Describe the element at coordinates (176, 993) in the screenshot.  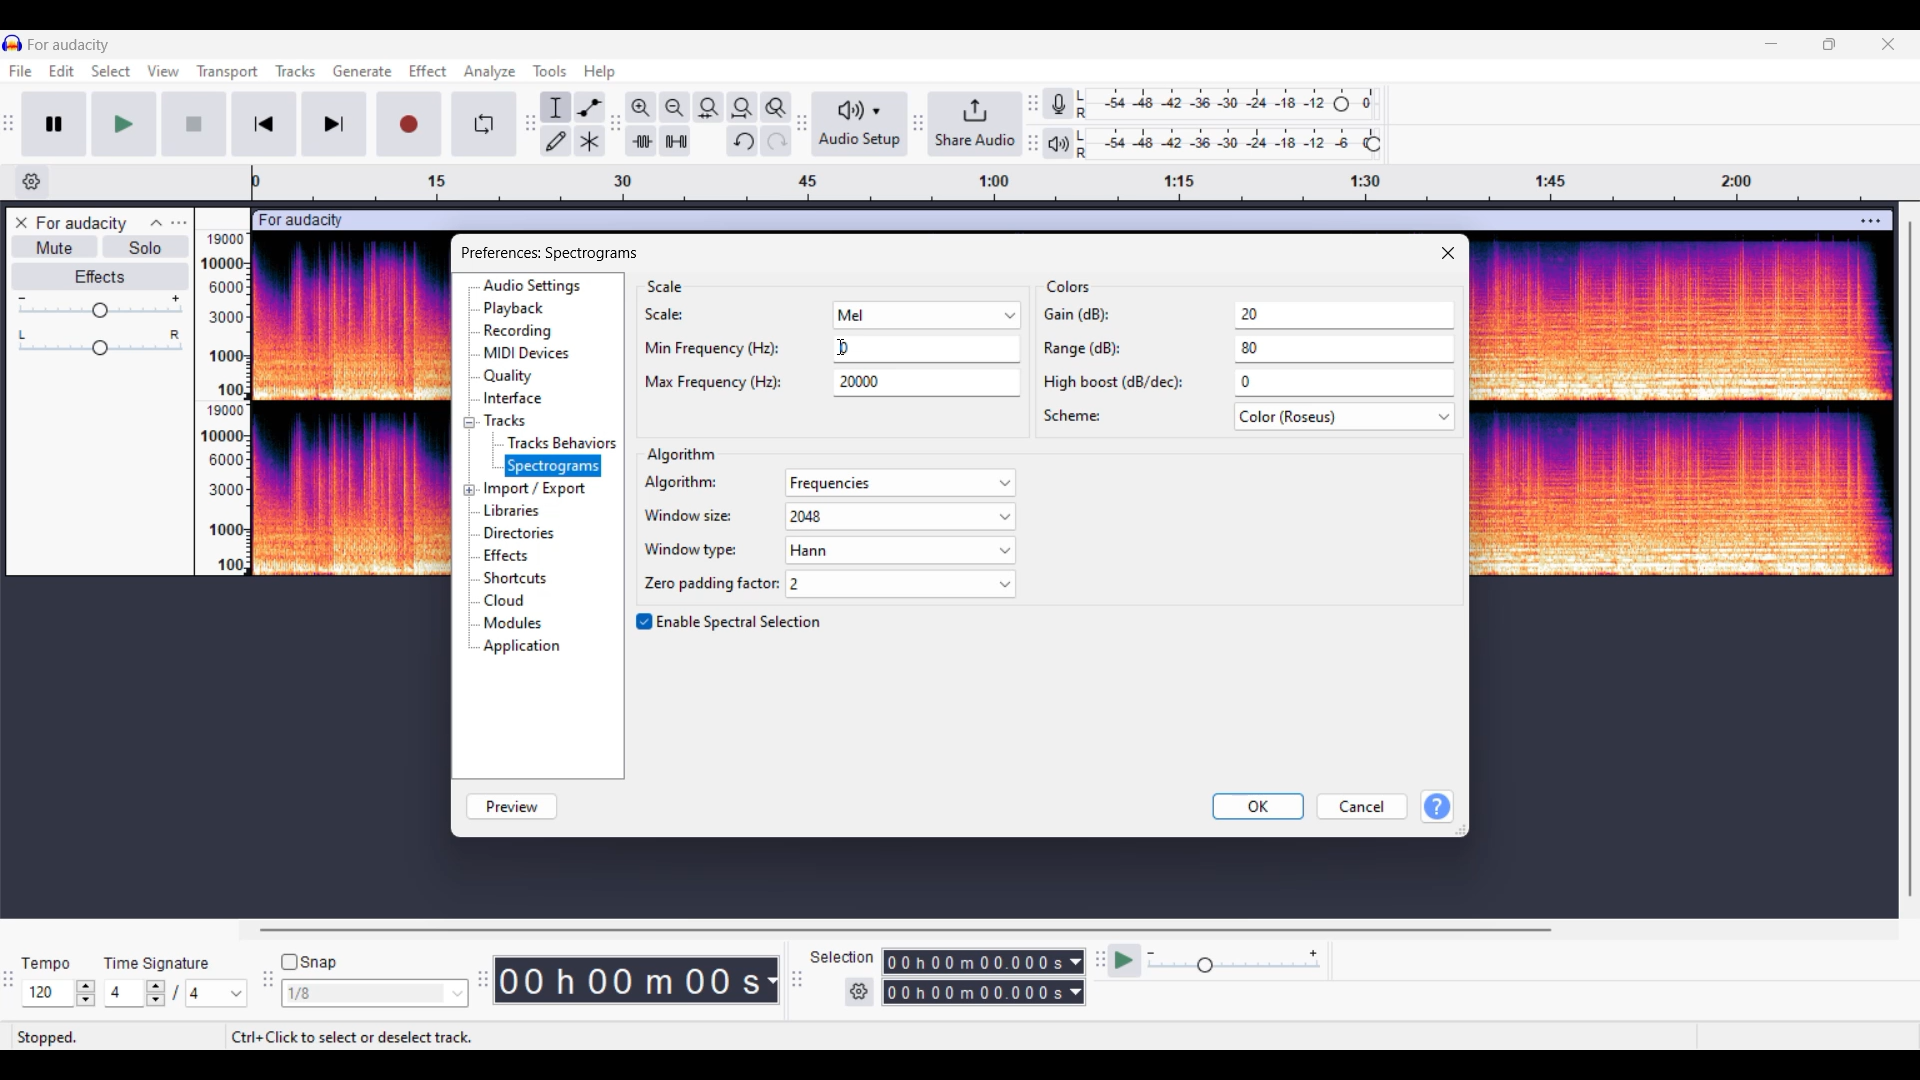
I see `Time signature settings` at that location.